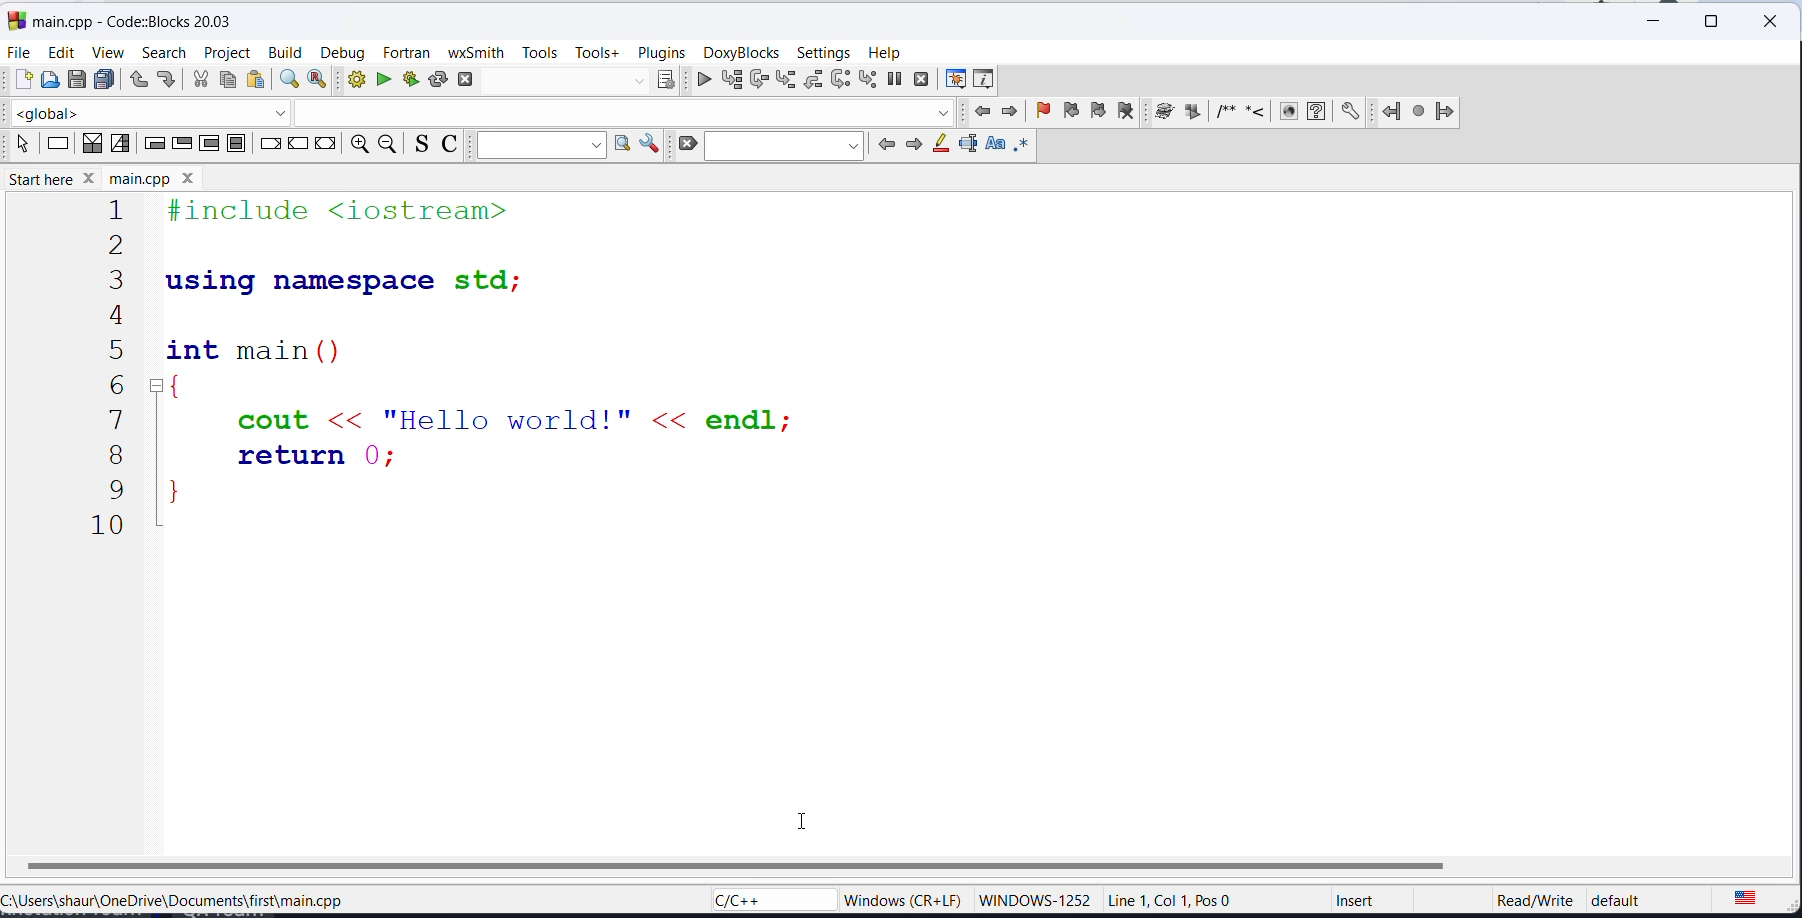  What do you see at coordinates (1349, 113) in the screenshot?
I see `setting` at bounding box center [1349, 113].